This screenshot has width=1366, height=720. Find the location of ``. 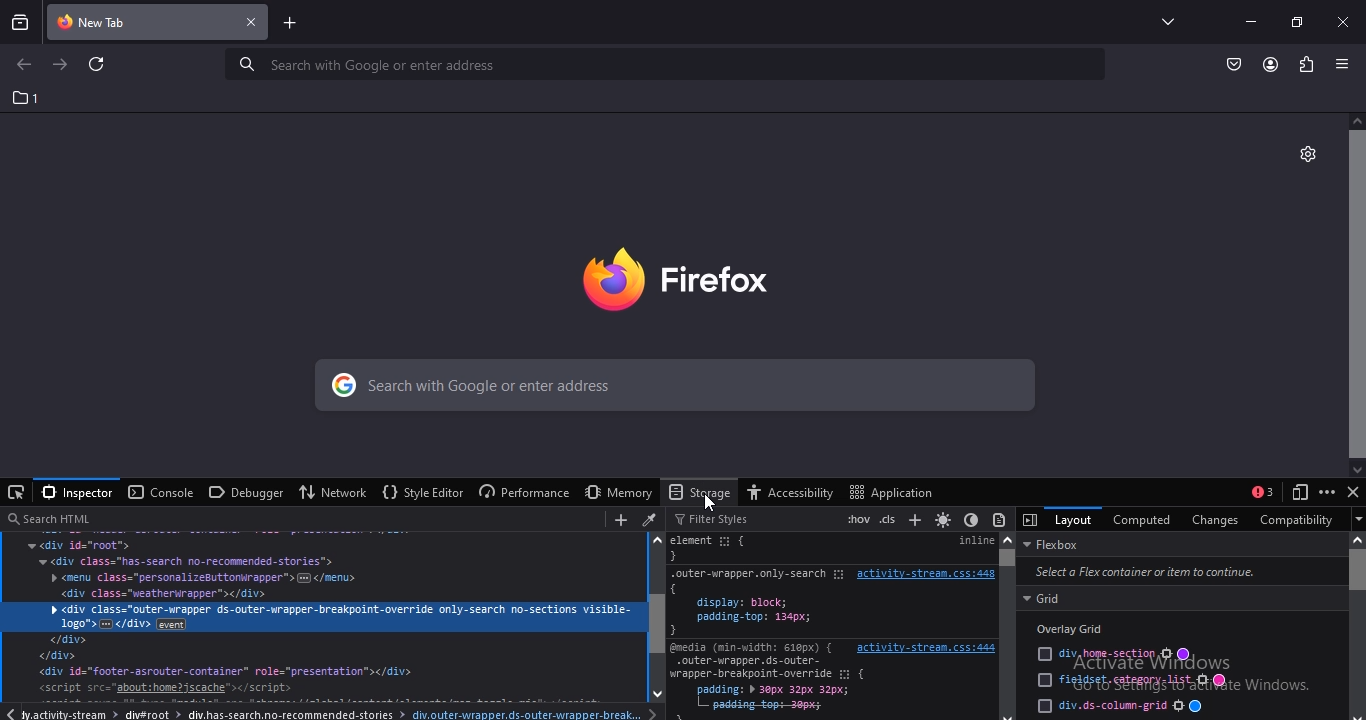

 is located at coordinates (622, 520).